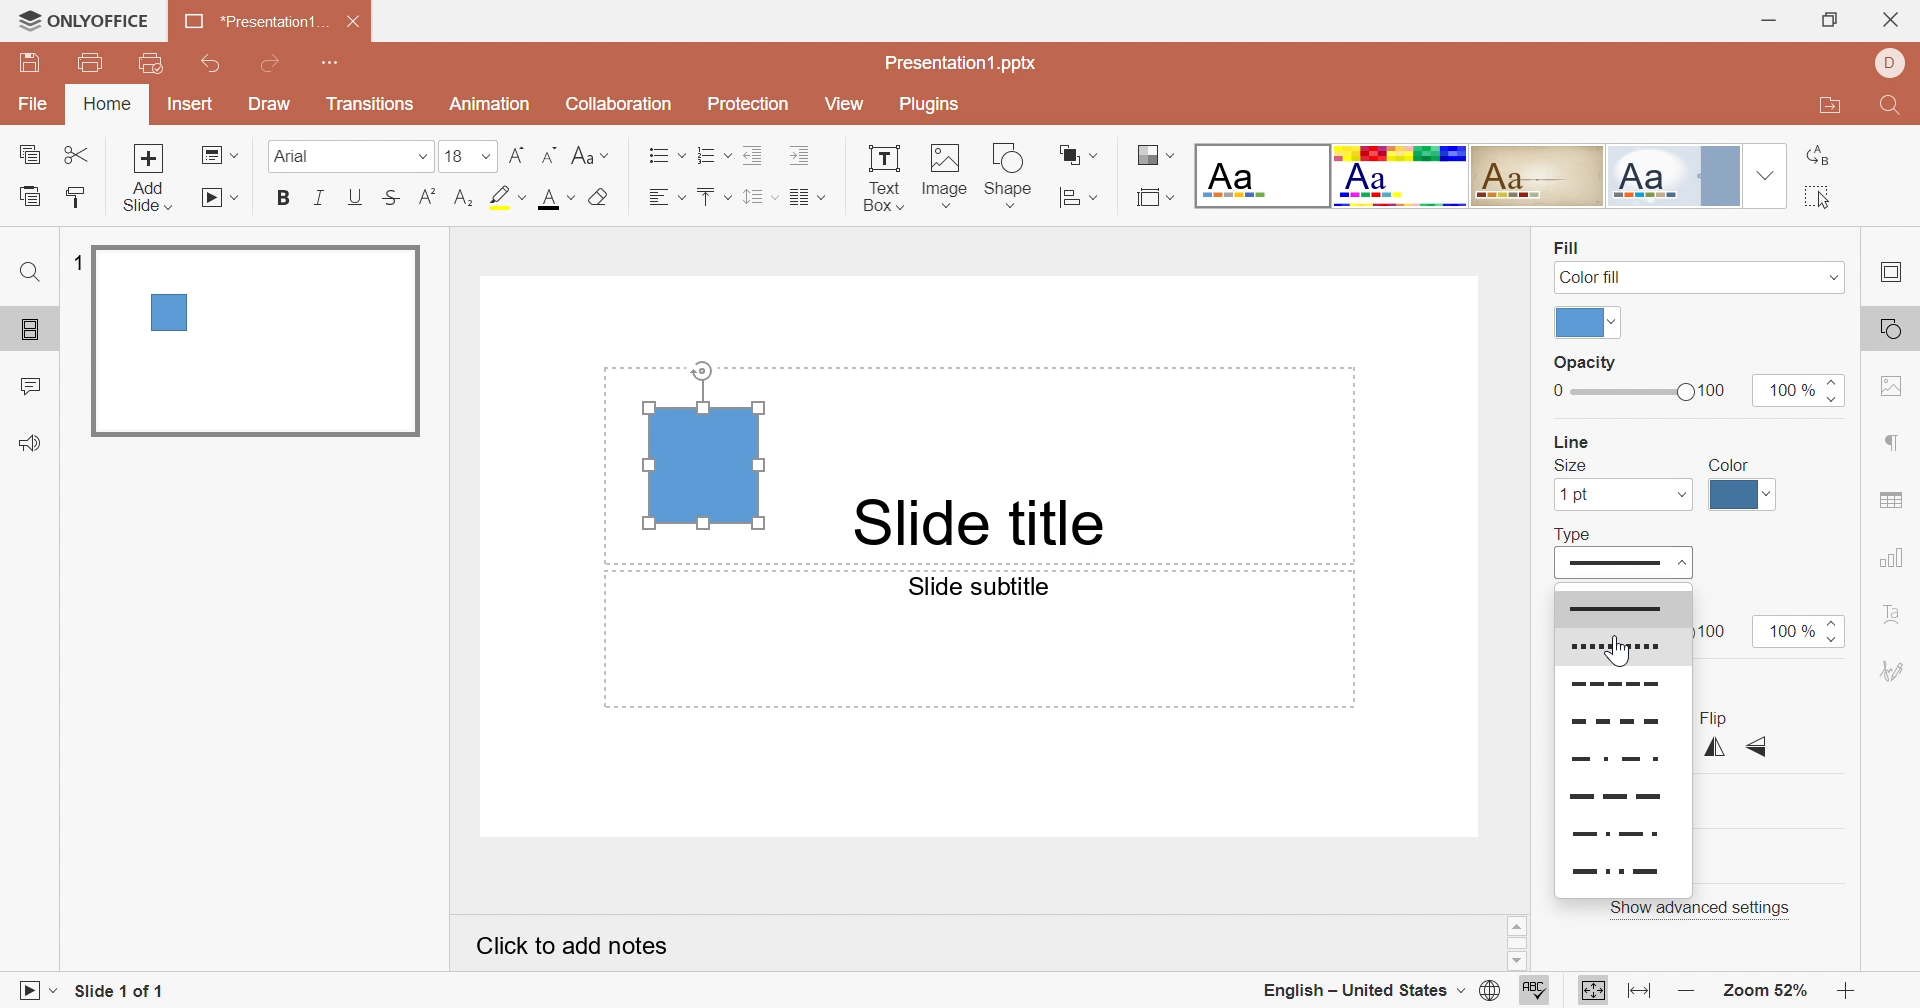 The height and width of the screenshot is (1008, 1920). Describe the element at coordinates (1899, 615) in the screenshot. I see `Text Art settings` at that location.